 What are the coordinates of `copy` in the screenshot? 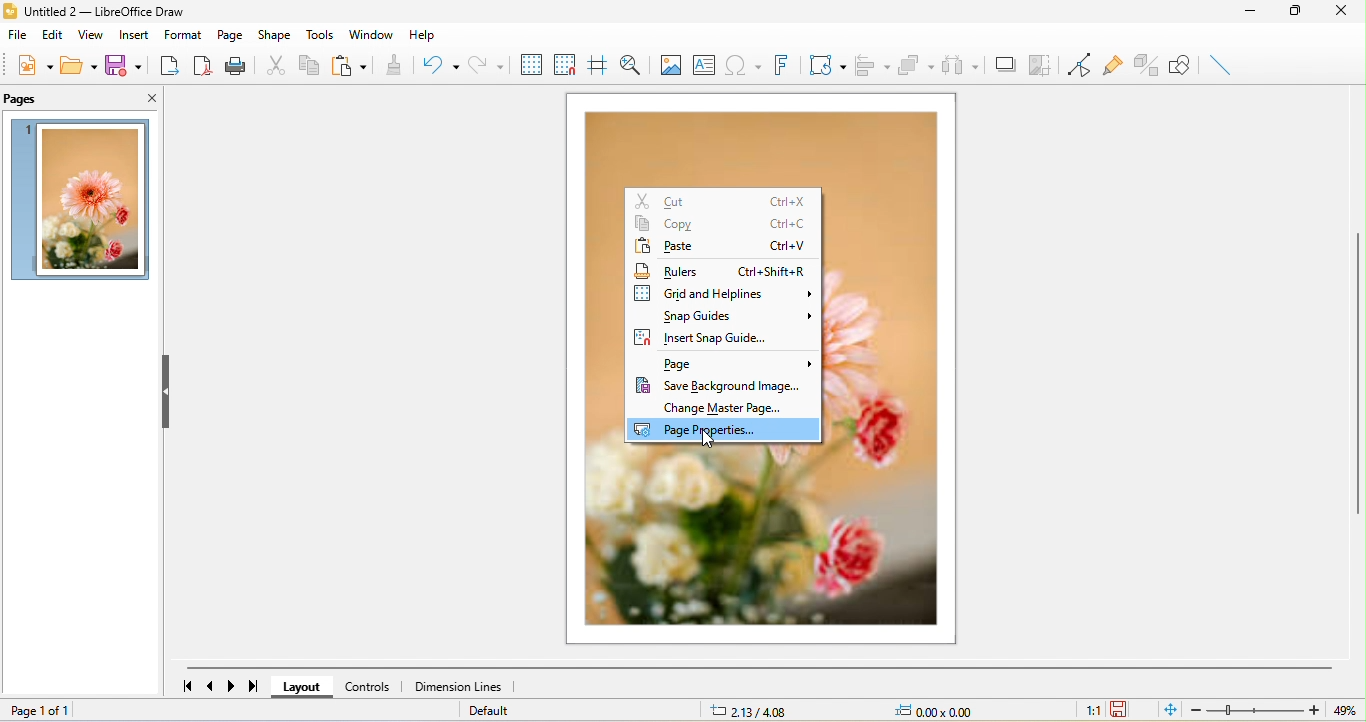 It's located at (307, 64).